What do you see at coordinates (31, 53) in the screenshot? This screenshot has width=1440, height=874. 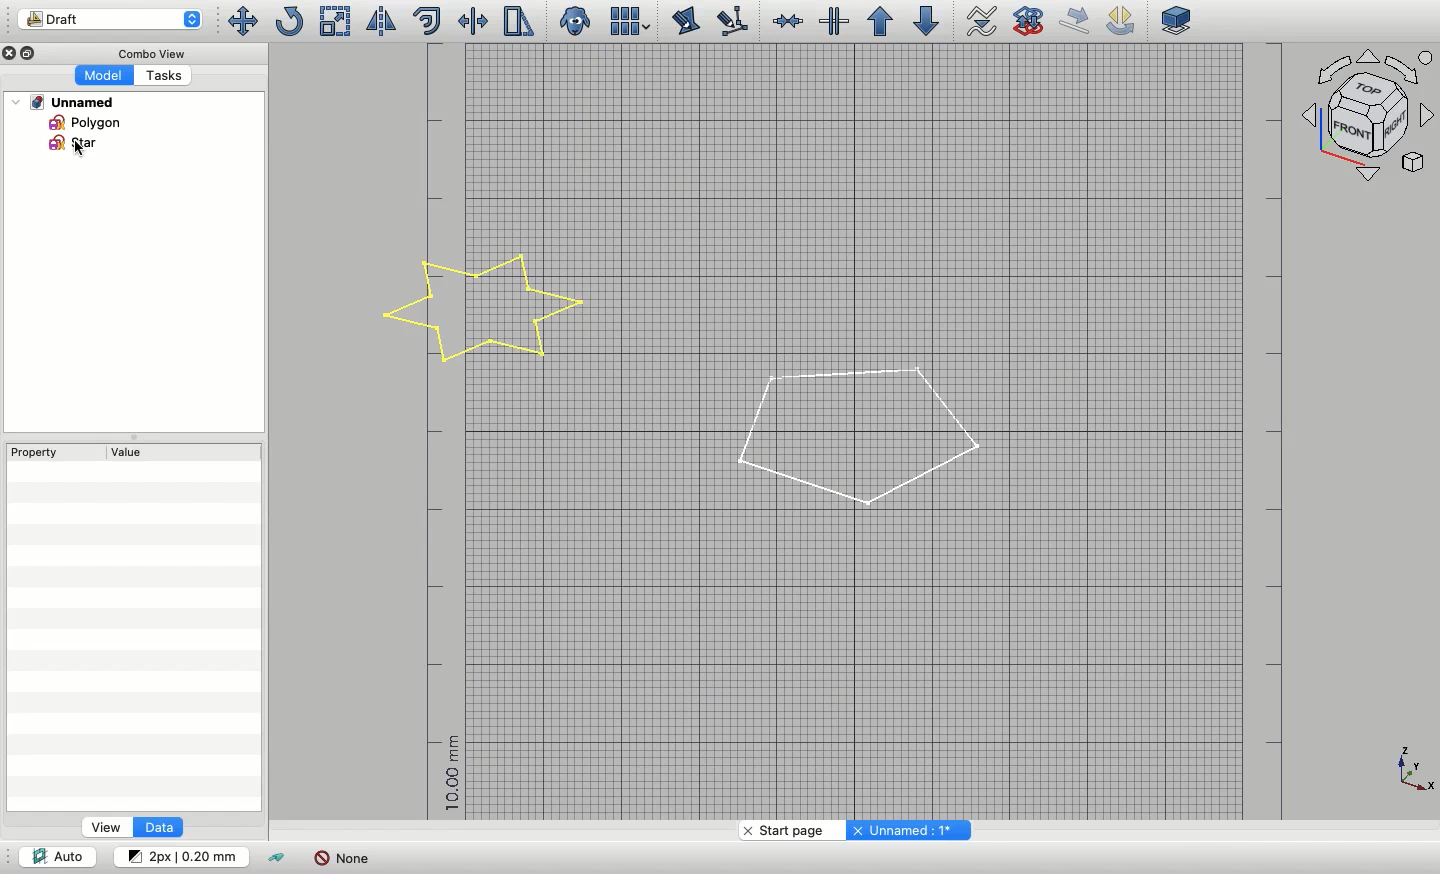 I see `Collapse` at bounding box center [31, 53].